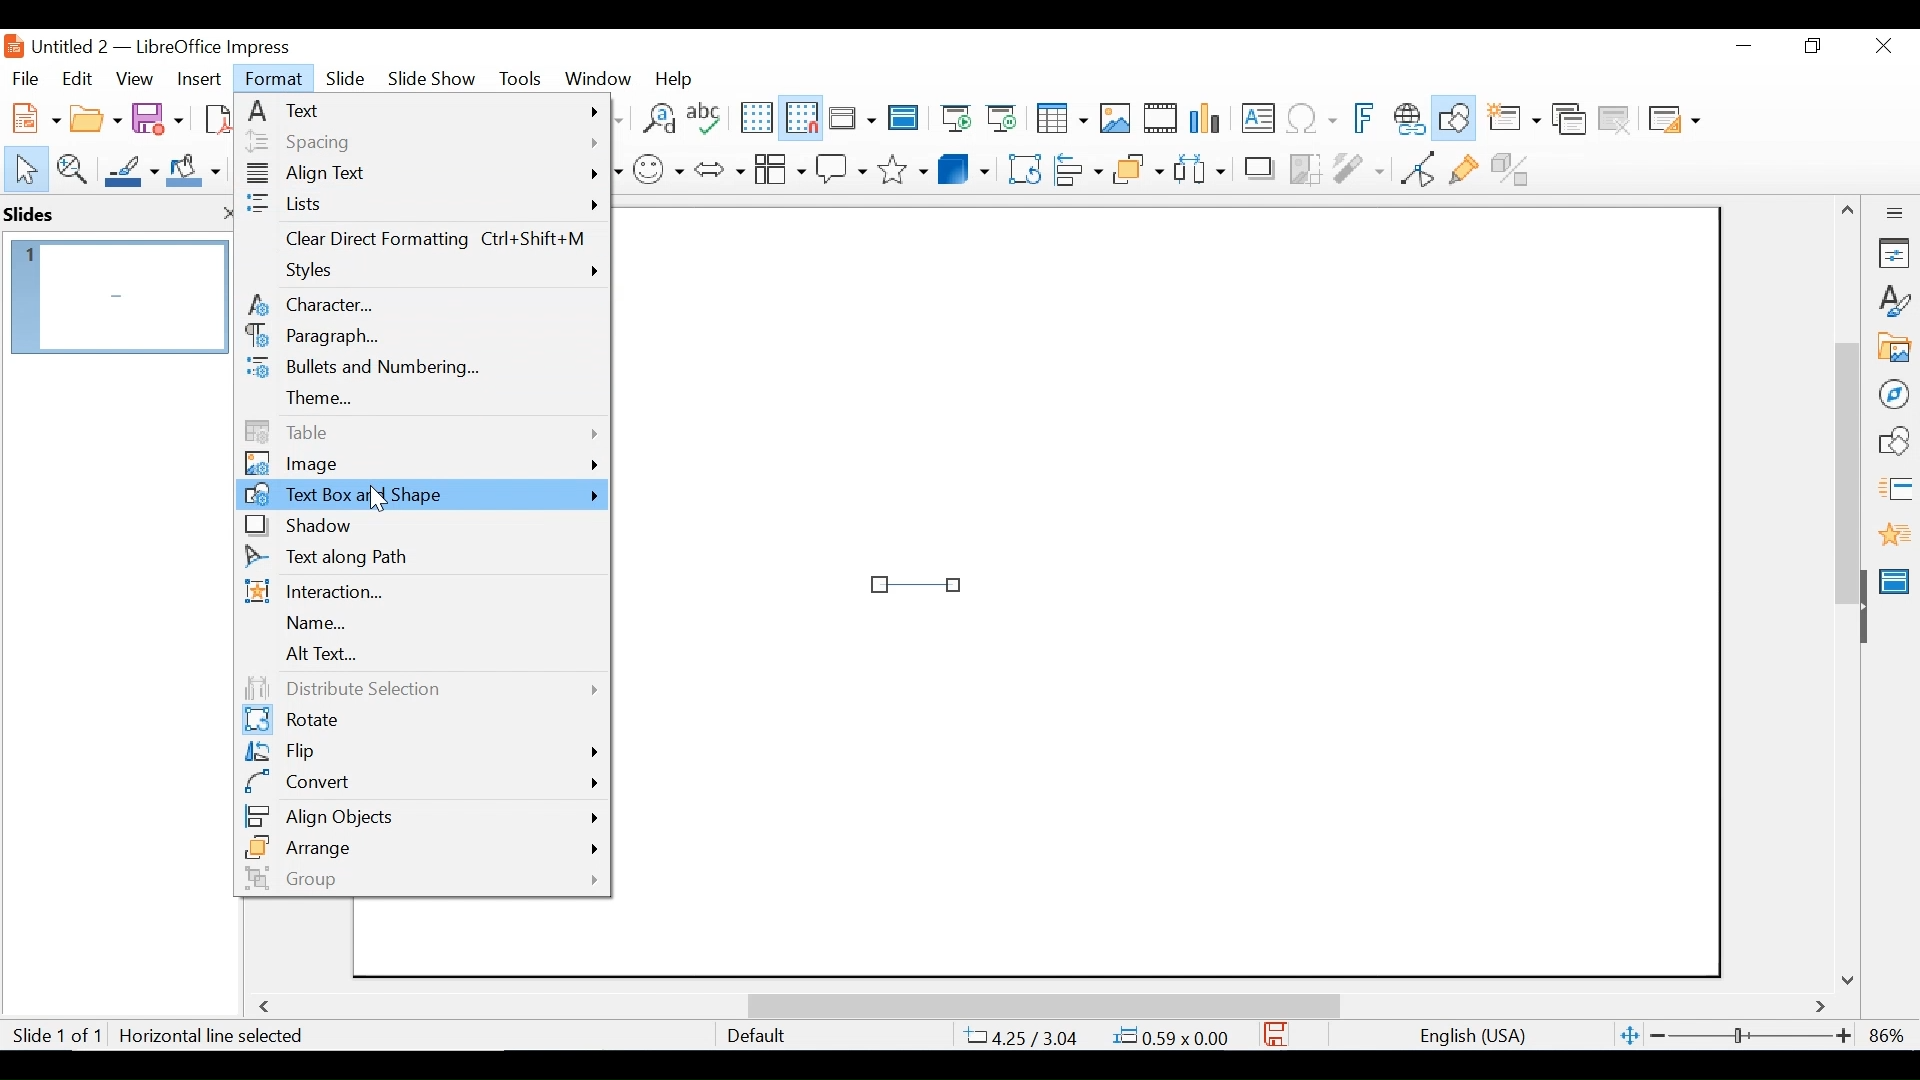 The height and width of the screenshot is (1080, 1920). Describe the element at coordinates (1408, 119) in the screenshot. I see `Insert Hyperlink` at that location.